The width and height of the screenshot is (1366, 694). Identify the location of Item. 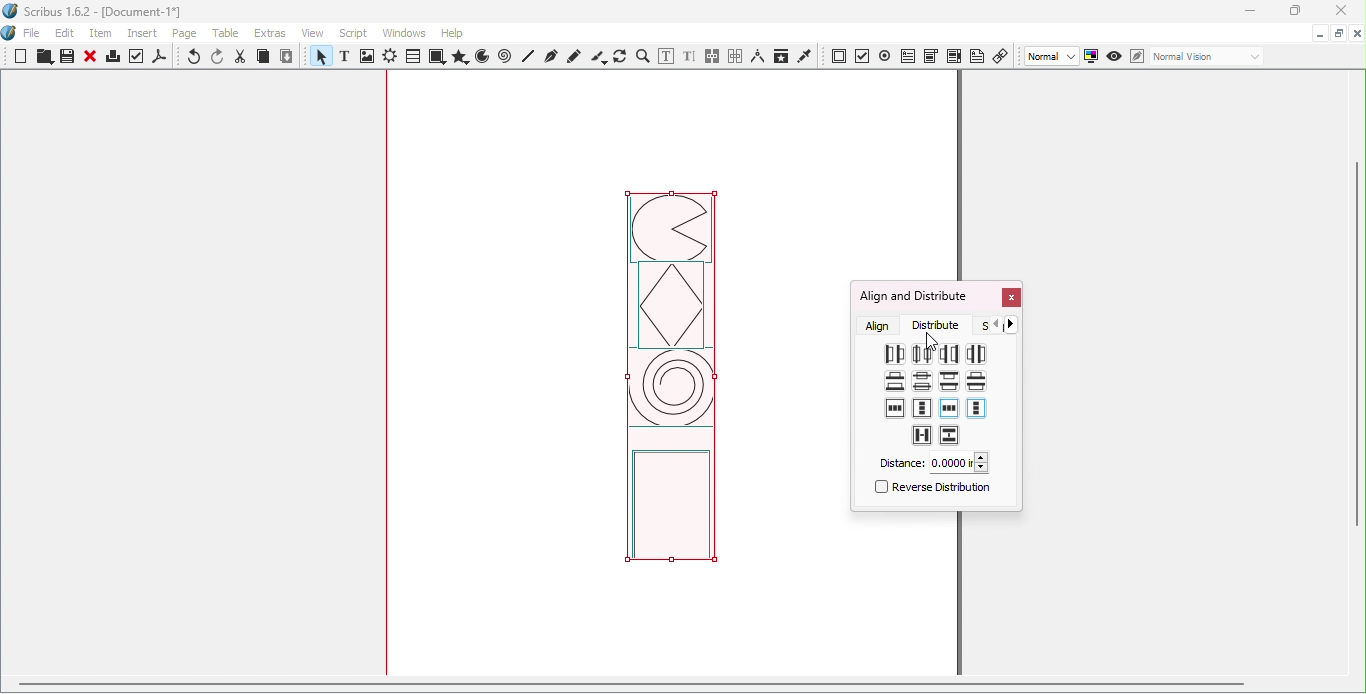
(102, 34).